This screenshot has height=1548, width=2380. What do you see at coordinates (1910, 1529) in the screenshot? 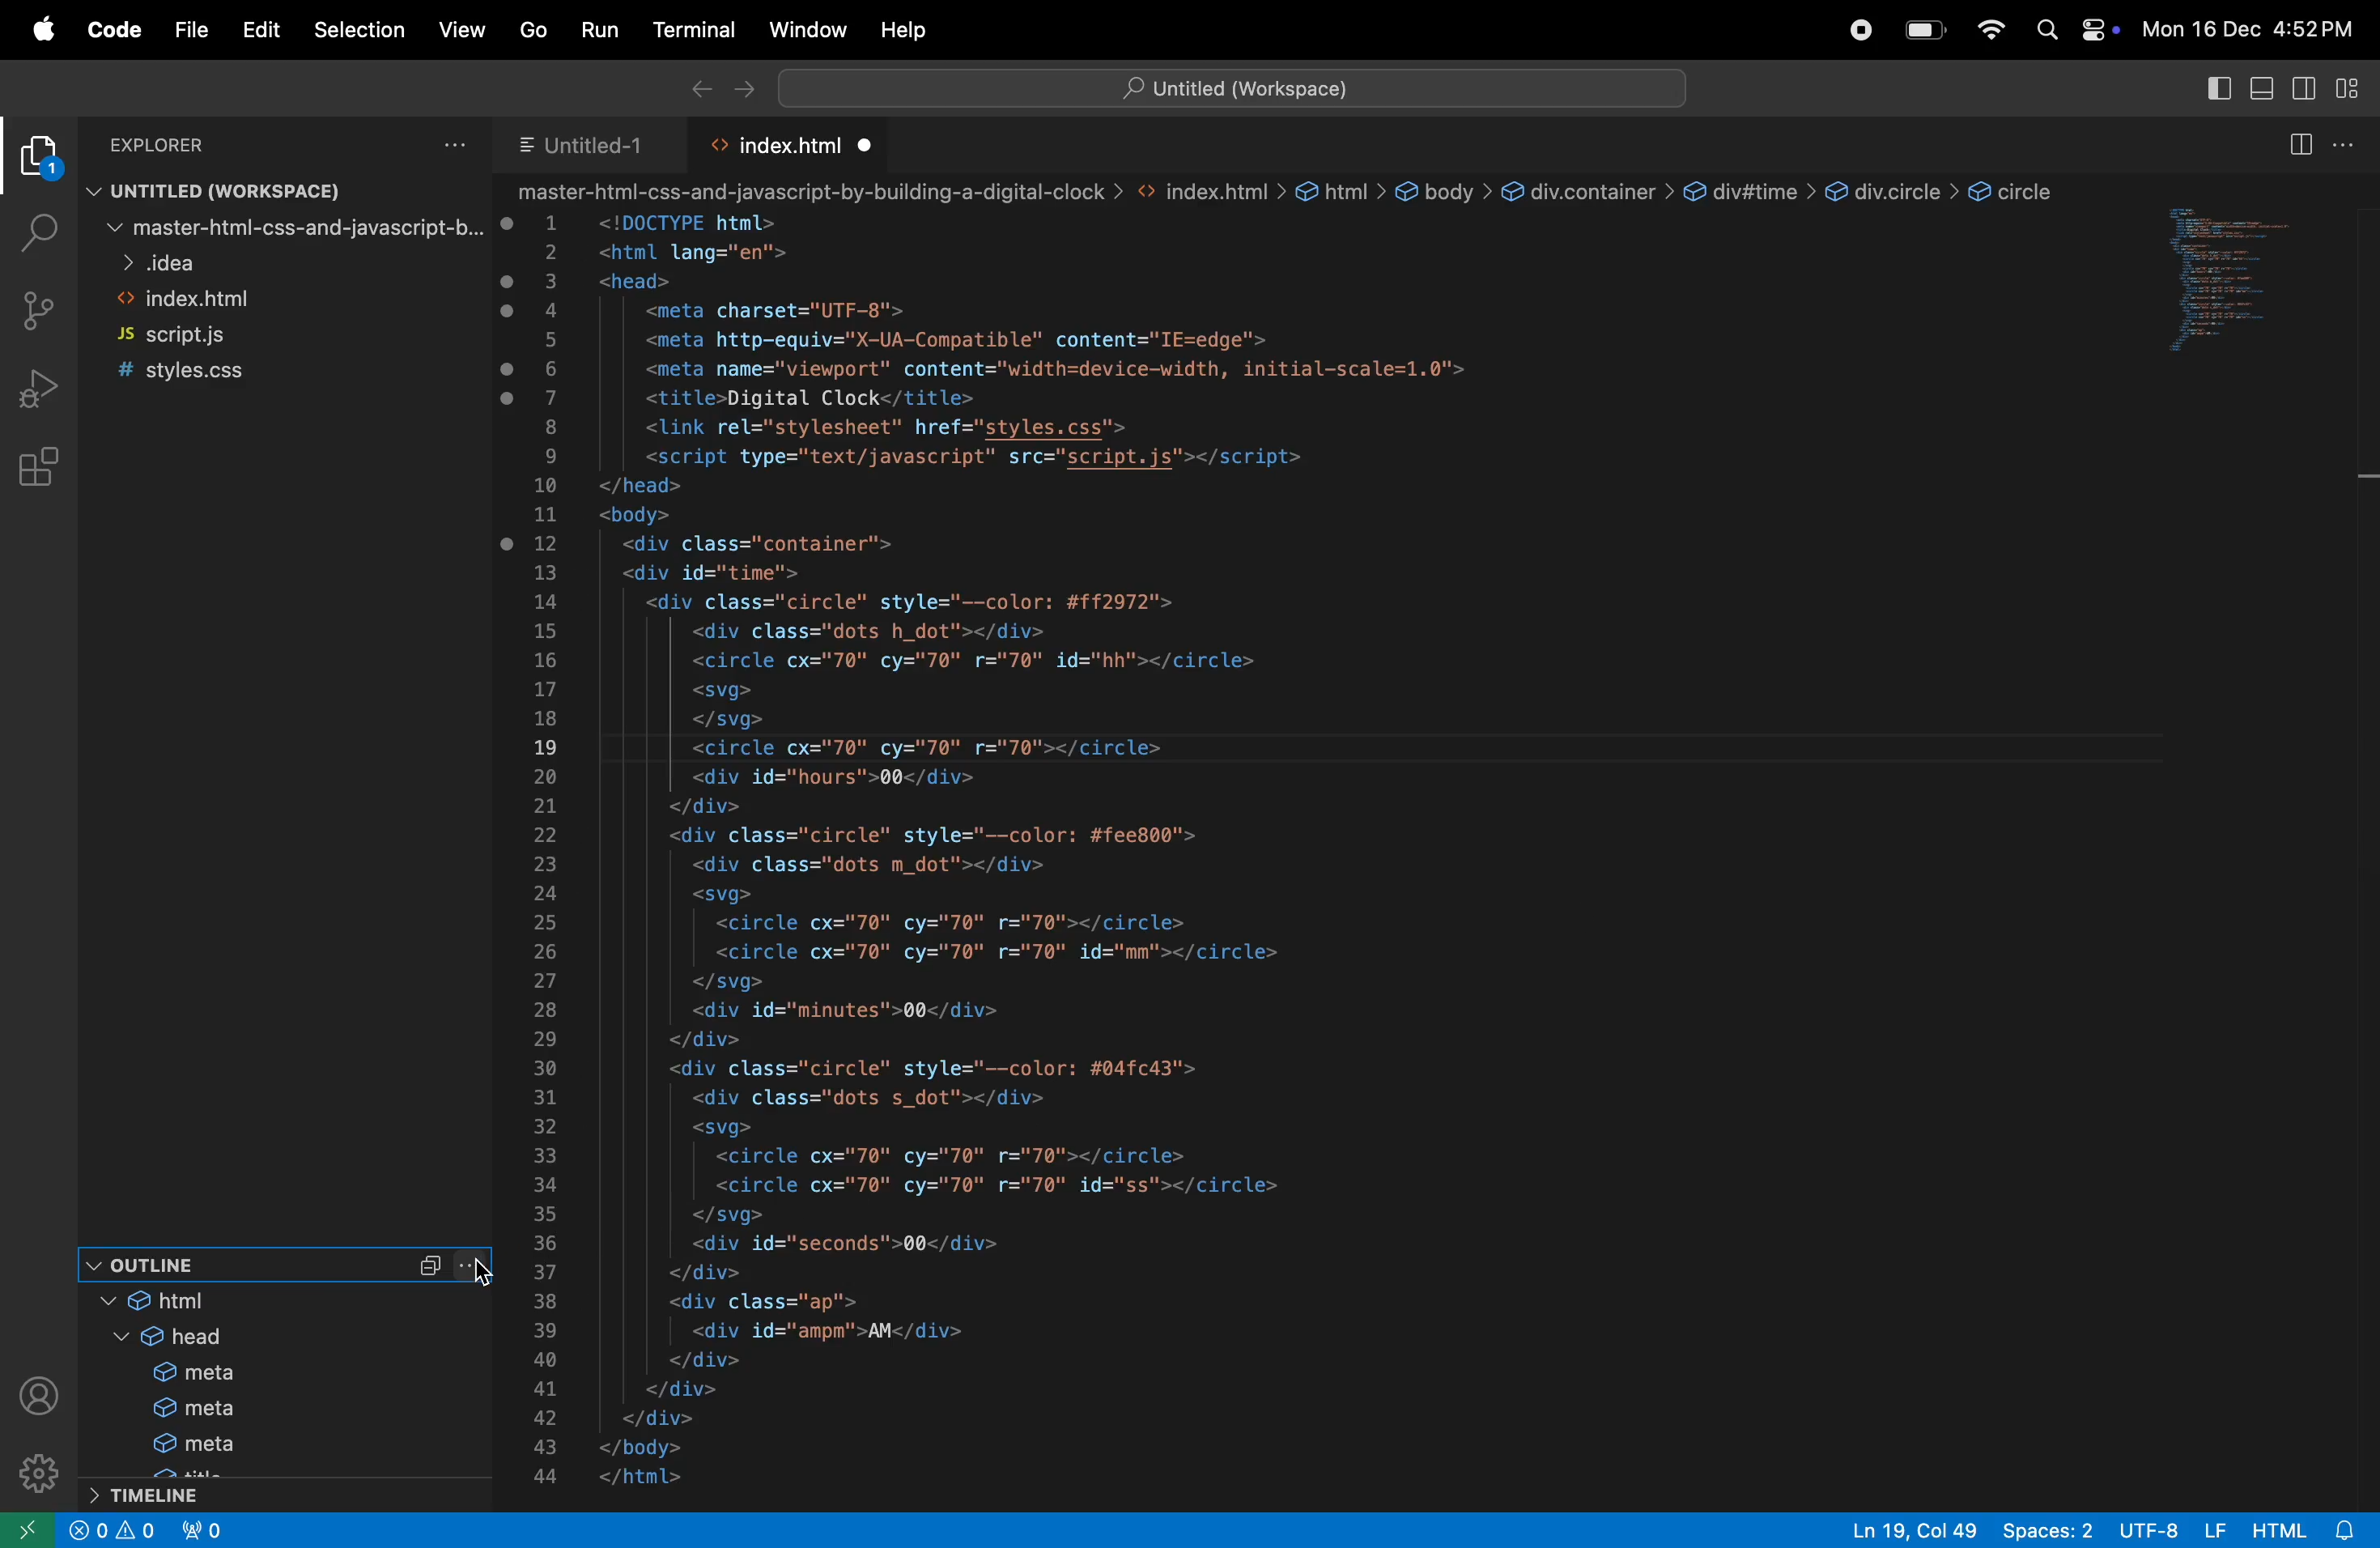
I see `line col` at bounding box center [1910, 1529].